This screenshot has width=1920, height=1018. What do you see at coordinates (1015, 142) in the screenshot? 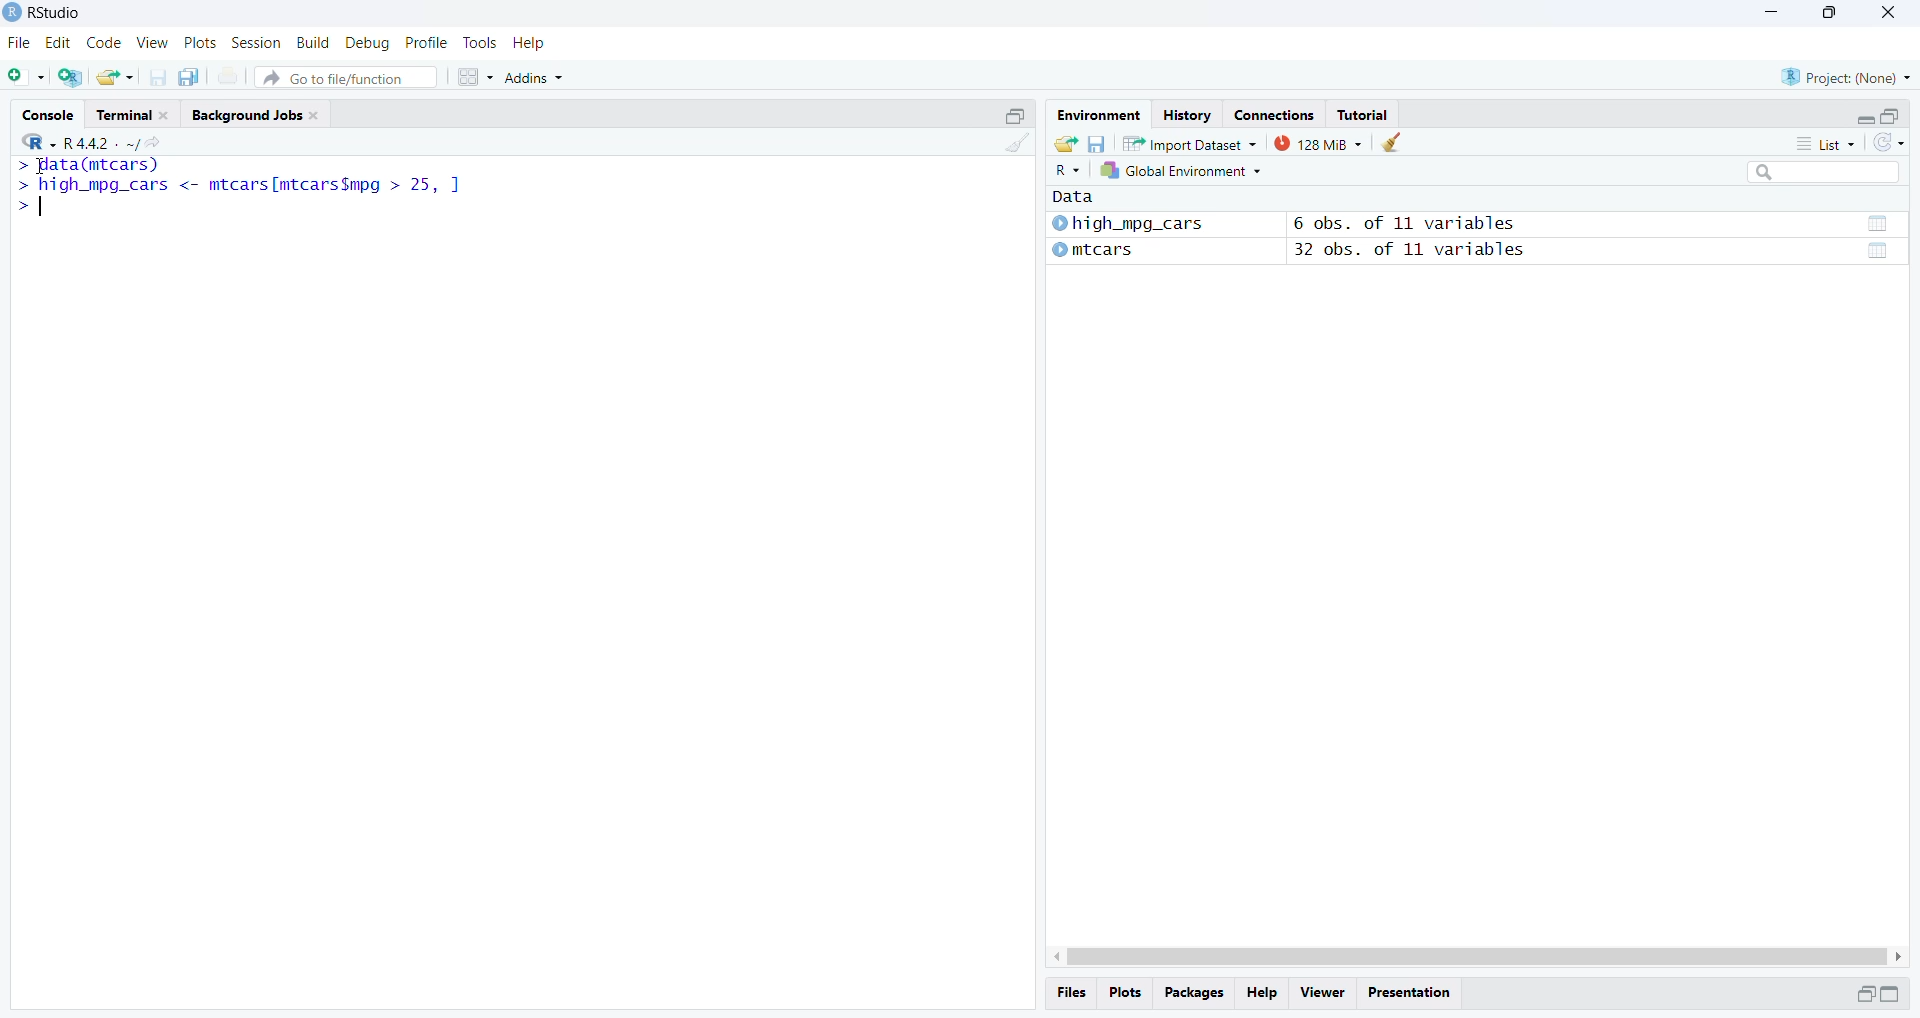
I see `clear console` at bounding box center [1015, 142].